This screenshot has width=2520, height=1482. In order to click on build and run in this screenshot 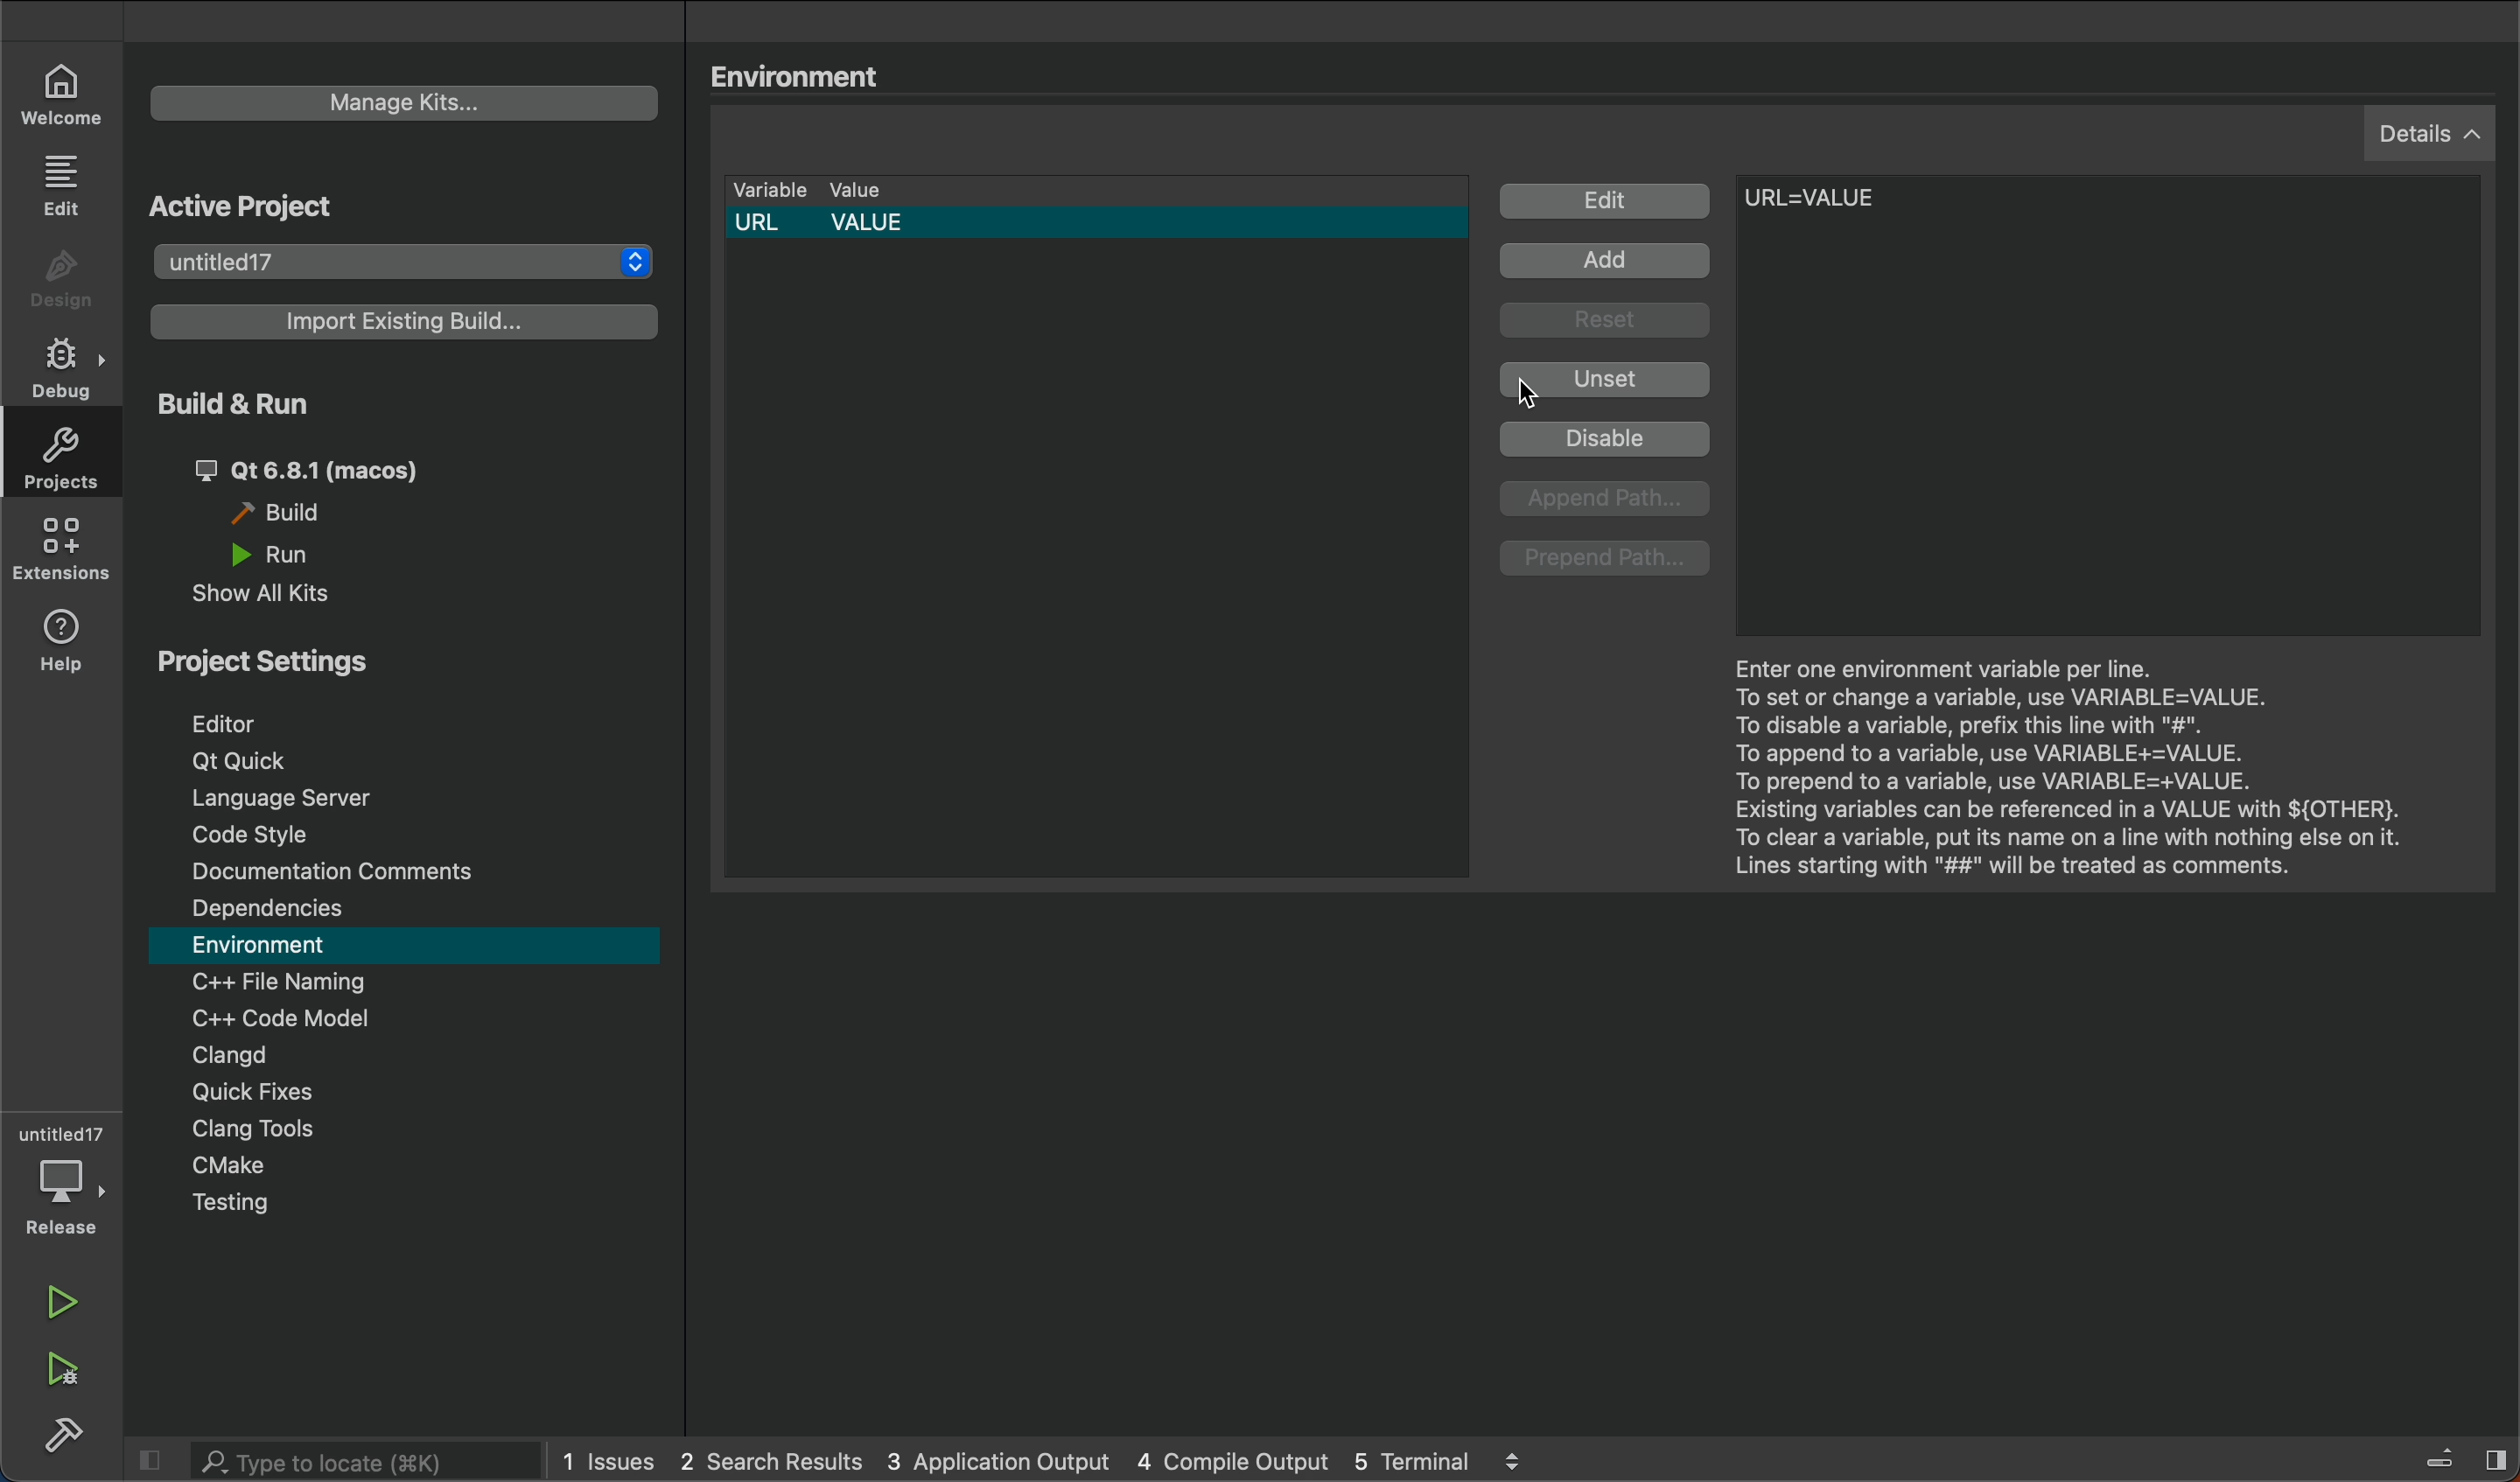, I will do `click(231, 406)`.